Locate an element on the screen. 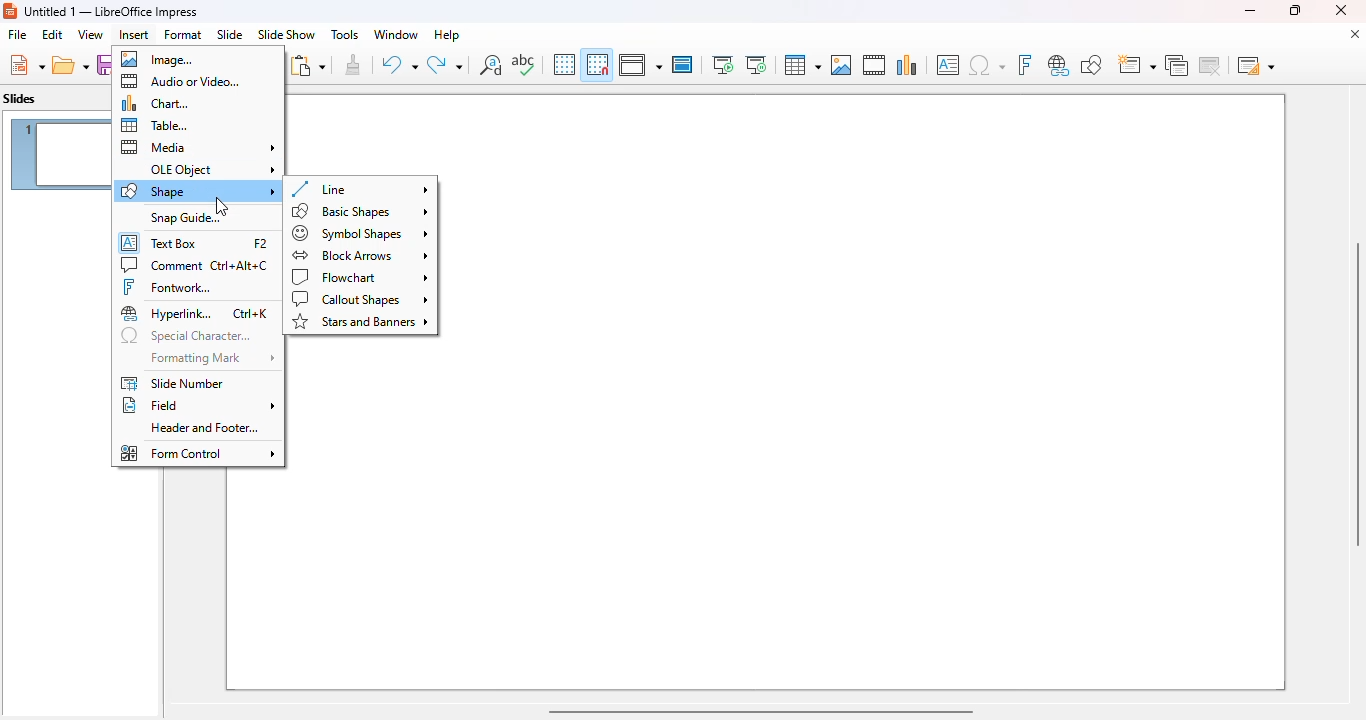  duplicate slide is located at coordinates (1177, 65).